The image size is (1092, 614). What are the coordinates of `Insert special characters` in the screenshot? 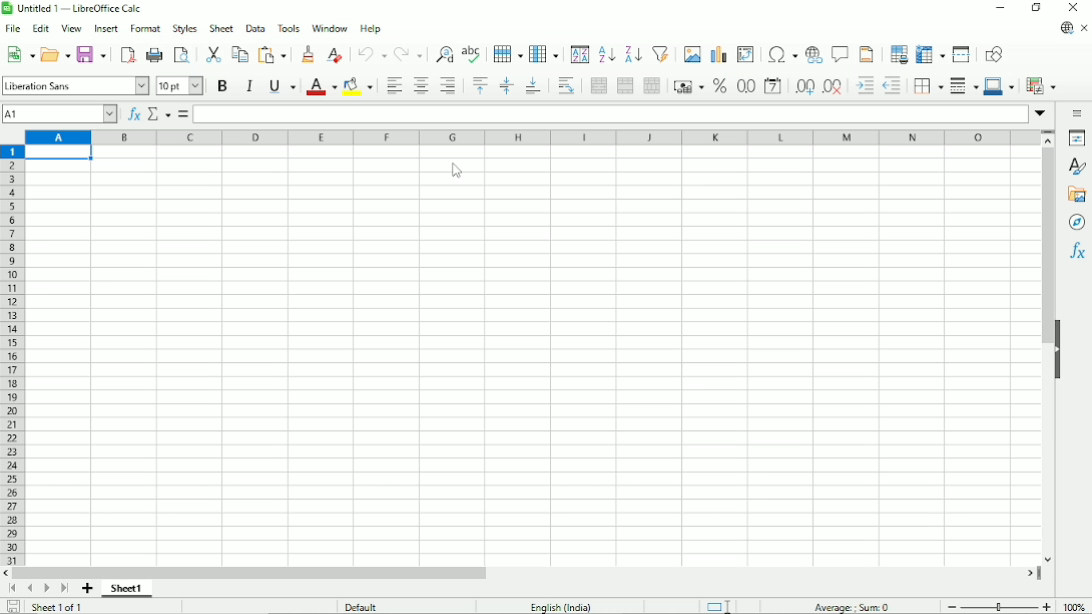 It's located at (781, 54).